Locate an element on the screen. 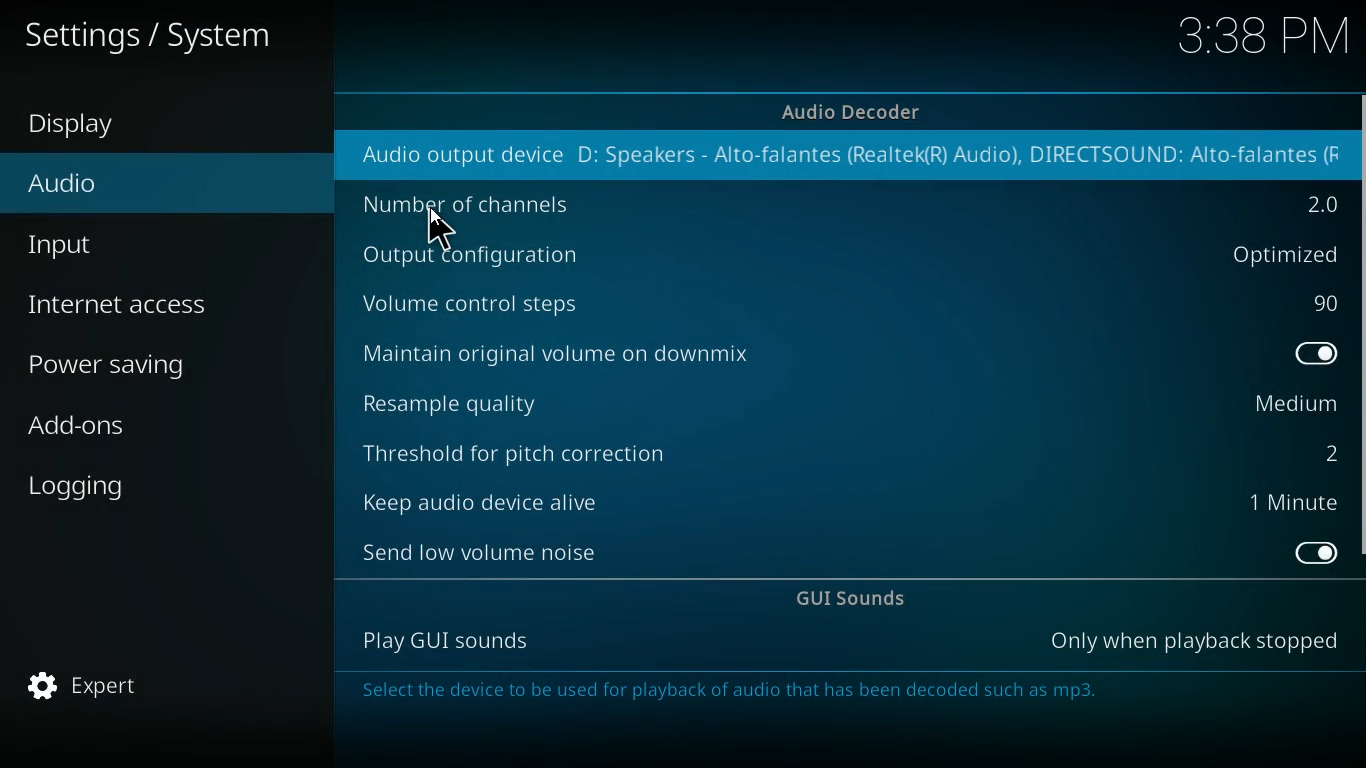  gui sounds is located at coordinates (859, 600).